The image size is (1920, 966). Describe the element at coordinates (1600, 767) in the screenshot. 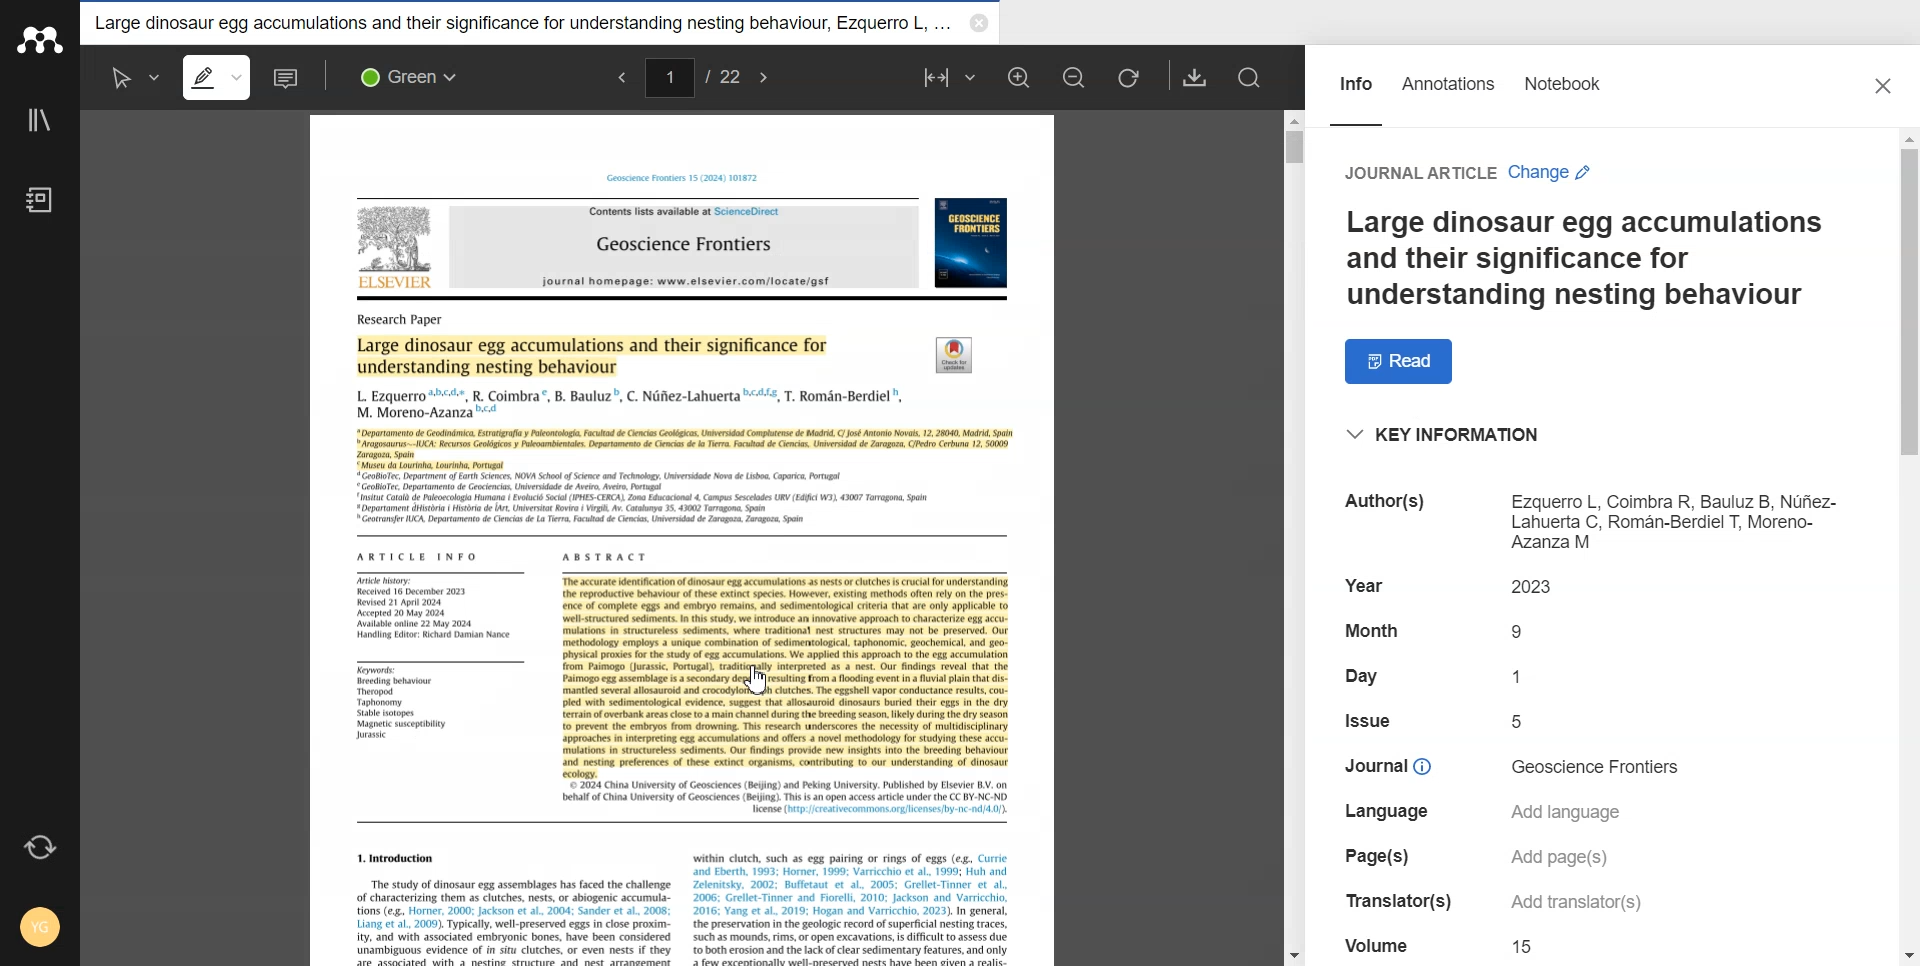

I see `text` at that location.